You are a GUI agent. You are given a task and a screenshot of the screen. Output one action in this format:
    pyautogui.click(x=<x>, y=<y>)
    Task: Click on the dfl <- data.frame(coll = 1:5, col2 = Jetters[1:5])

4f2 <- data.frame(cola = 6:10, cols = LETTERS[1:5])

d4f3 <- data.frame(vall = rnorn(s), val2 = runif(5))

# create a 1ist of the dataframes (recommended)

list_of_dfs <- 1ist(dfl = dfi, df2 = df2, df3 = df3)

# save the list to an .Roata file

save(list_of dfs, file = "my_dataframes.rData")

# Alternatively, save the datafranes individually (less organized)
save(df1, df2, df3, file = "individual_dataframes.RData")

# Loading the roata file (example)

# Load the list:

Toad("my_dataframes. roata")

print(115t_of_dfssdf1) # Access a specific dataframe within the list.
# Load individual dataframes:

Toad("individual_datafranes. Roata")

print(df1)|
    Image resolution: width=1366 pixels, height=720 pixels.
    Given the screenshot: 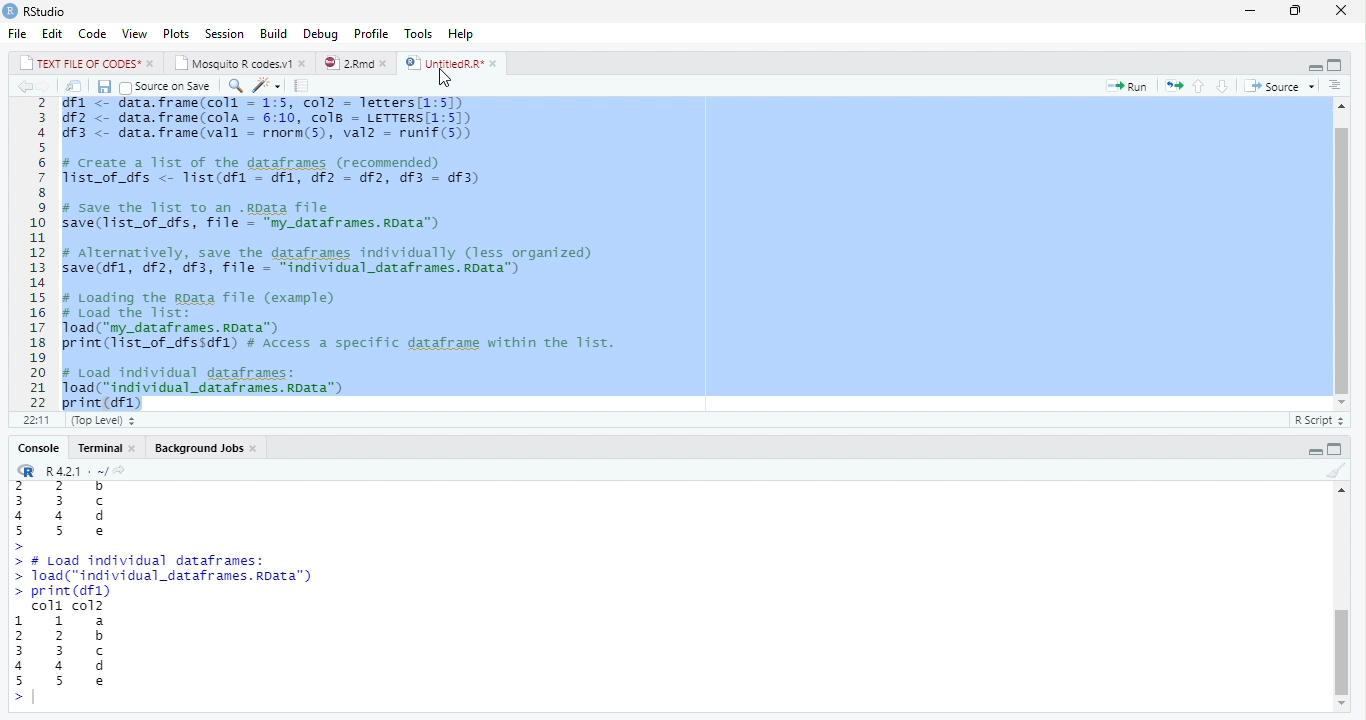 What is the action you would take?
    pyautogui.click(x=355, y=253)
    